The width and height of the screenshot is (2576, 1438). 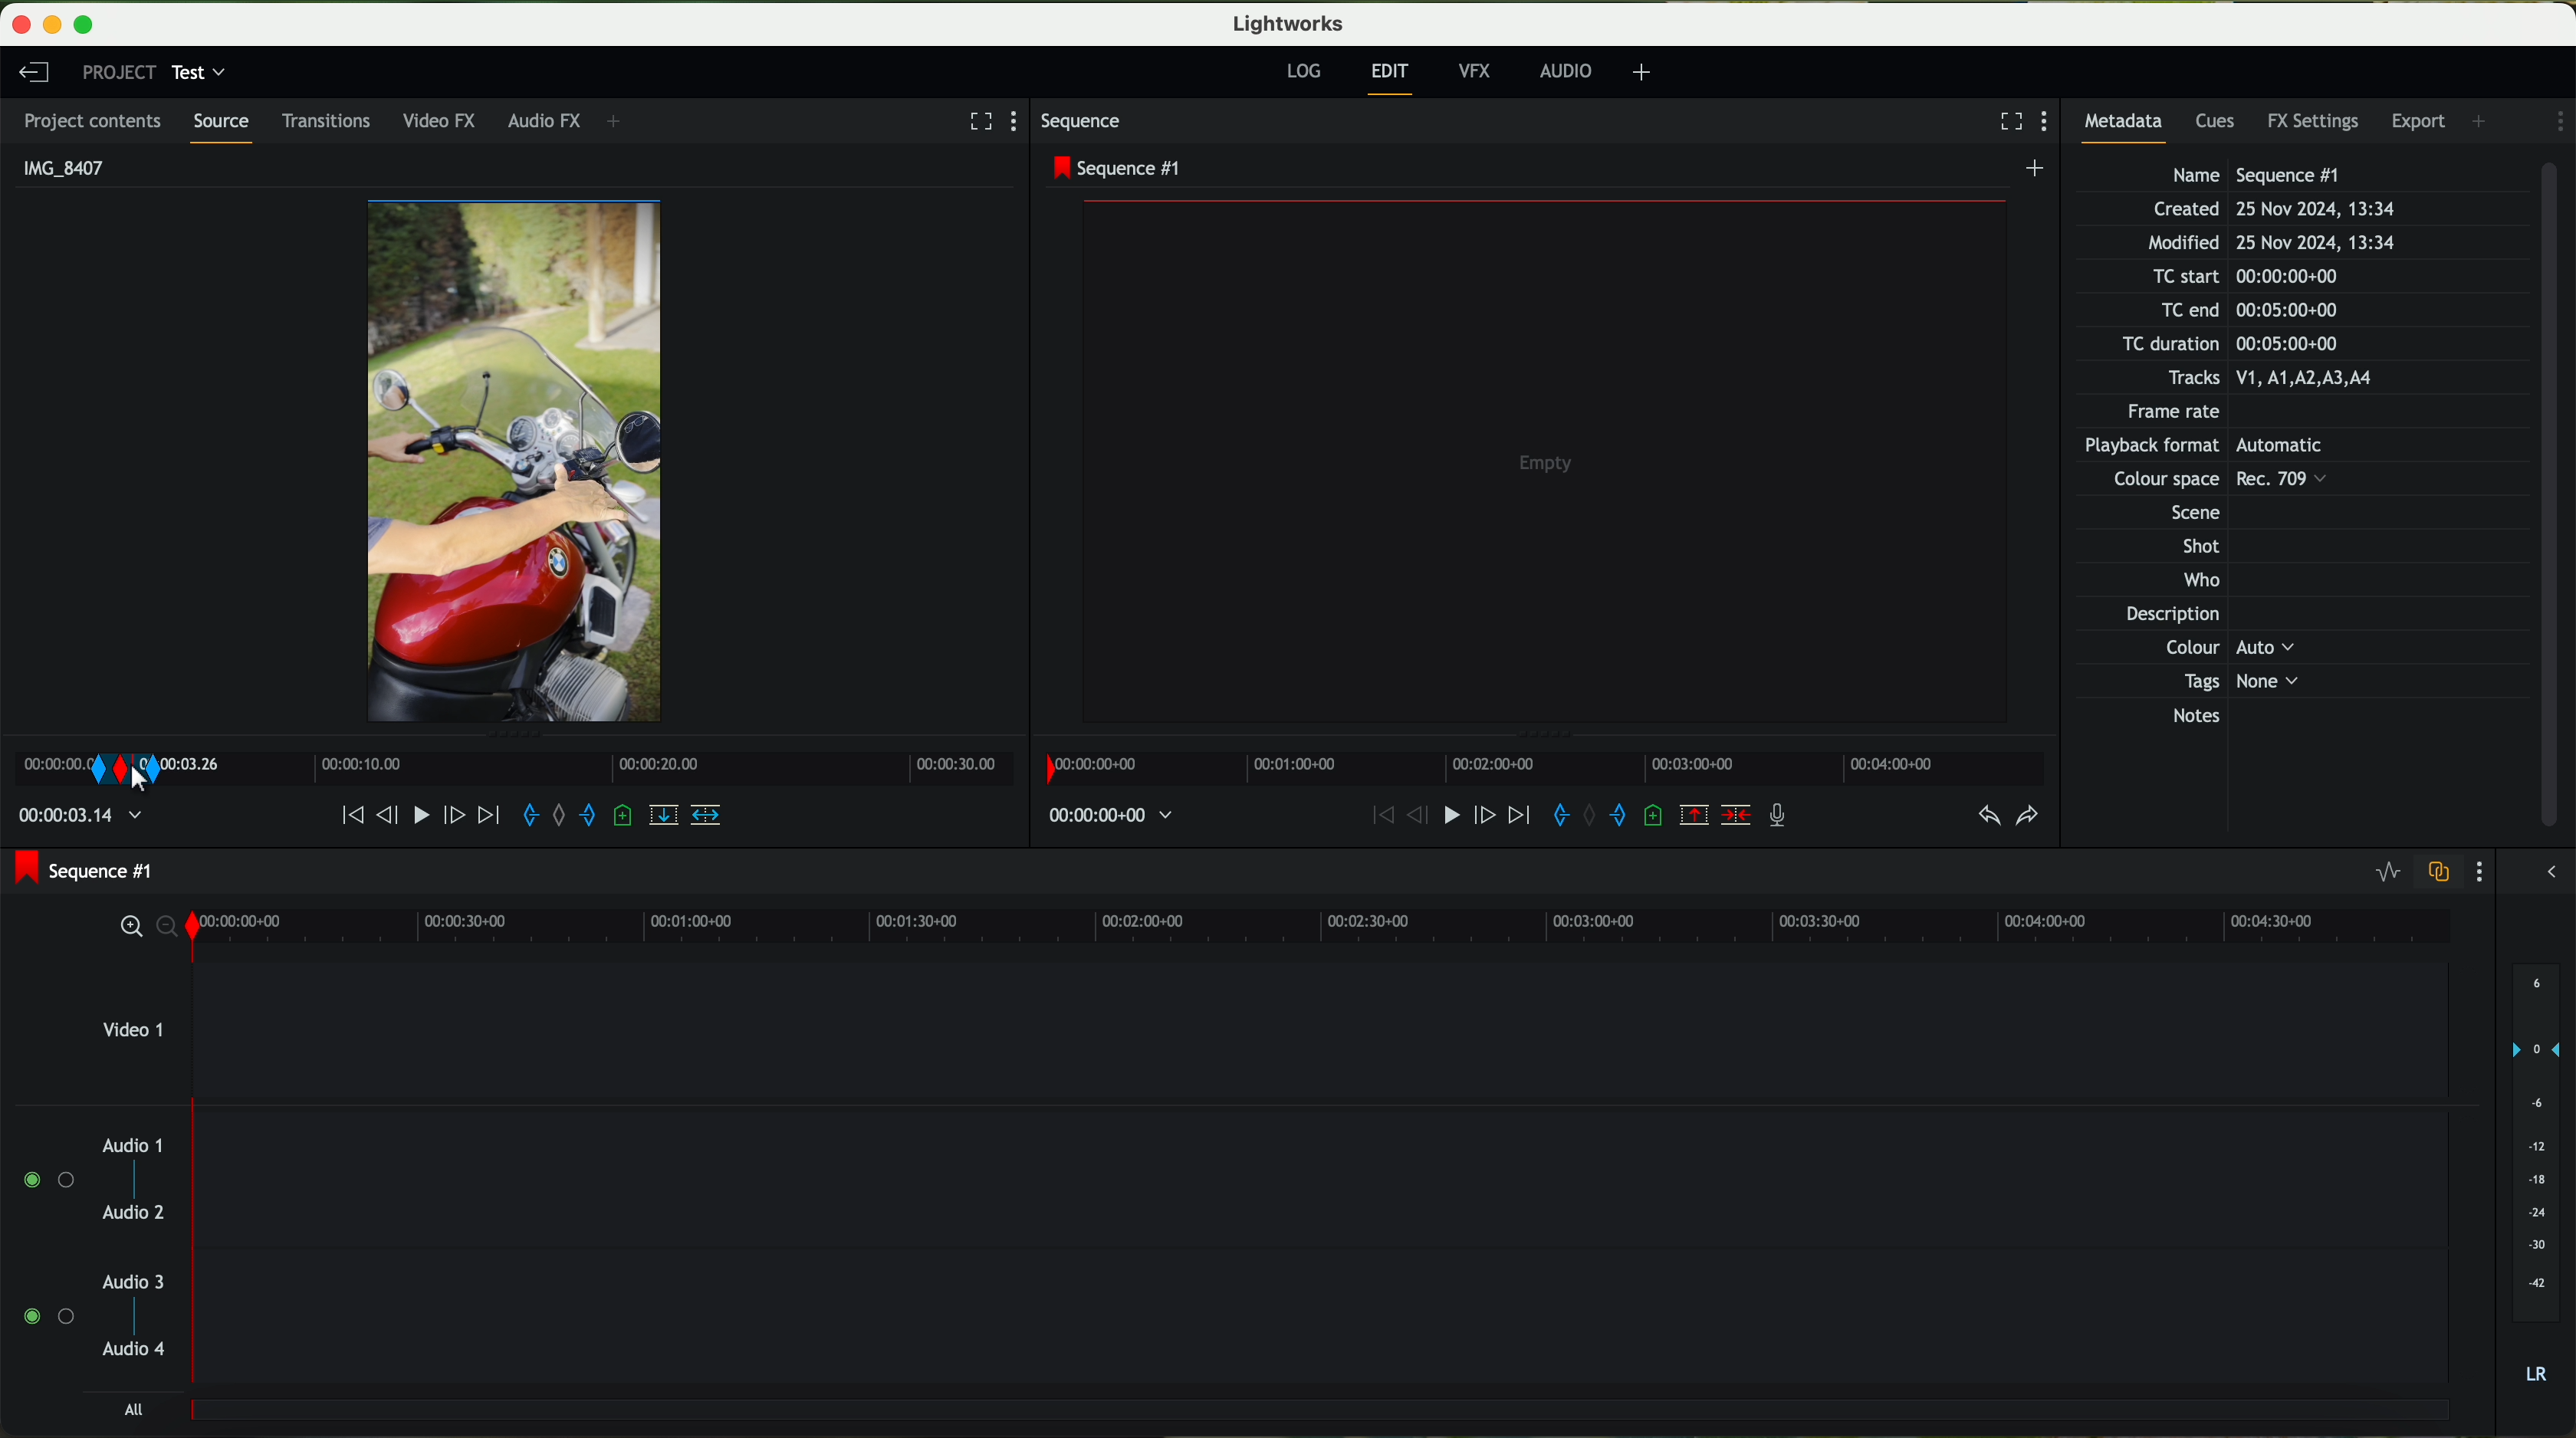 I want to click on maximize, so click(x=95, y=22).